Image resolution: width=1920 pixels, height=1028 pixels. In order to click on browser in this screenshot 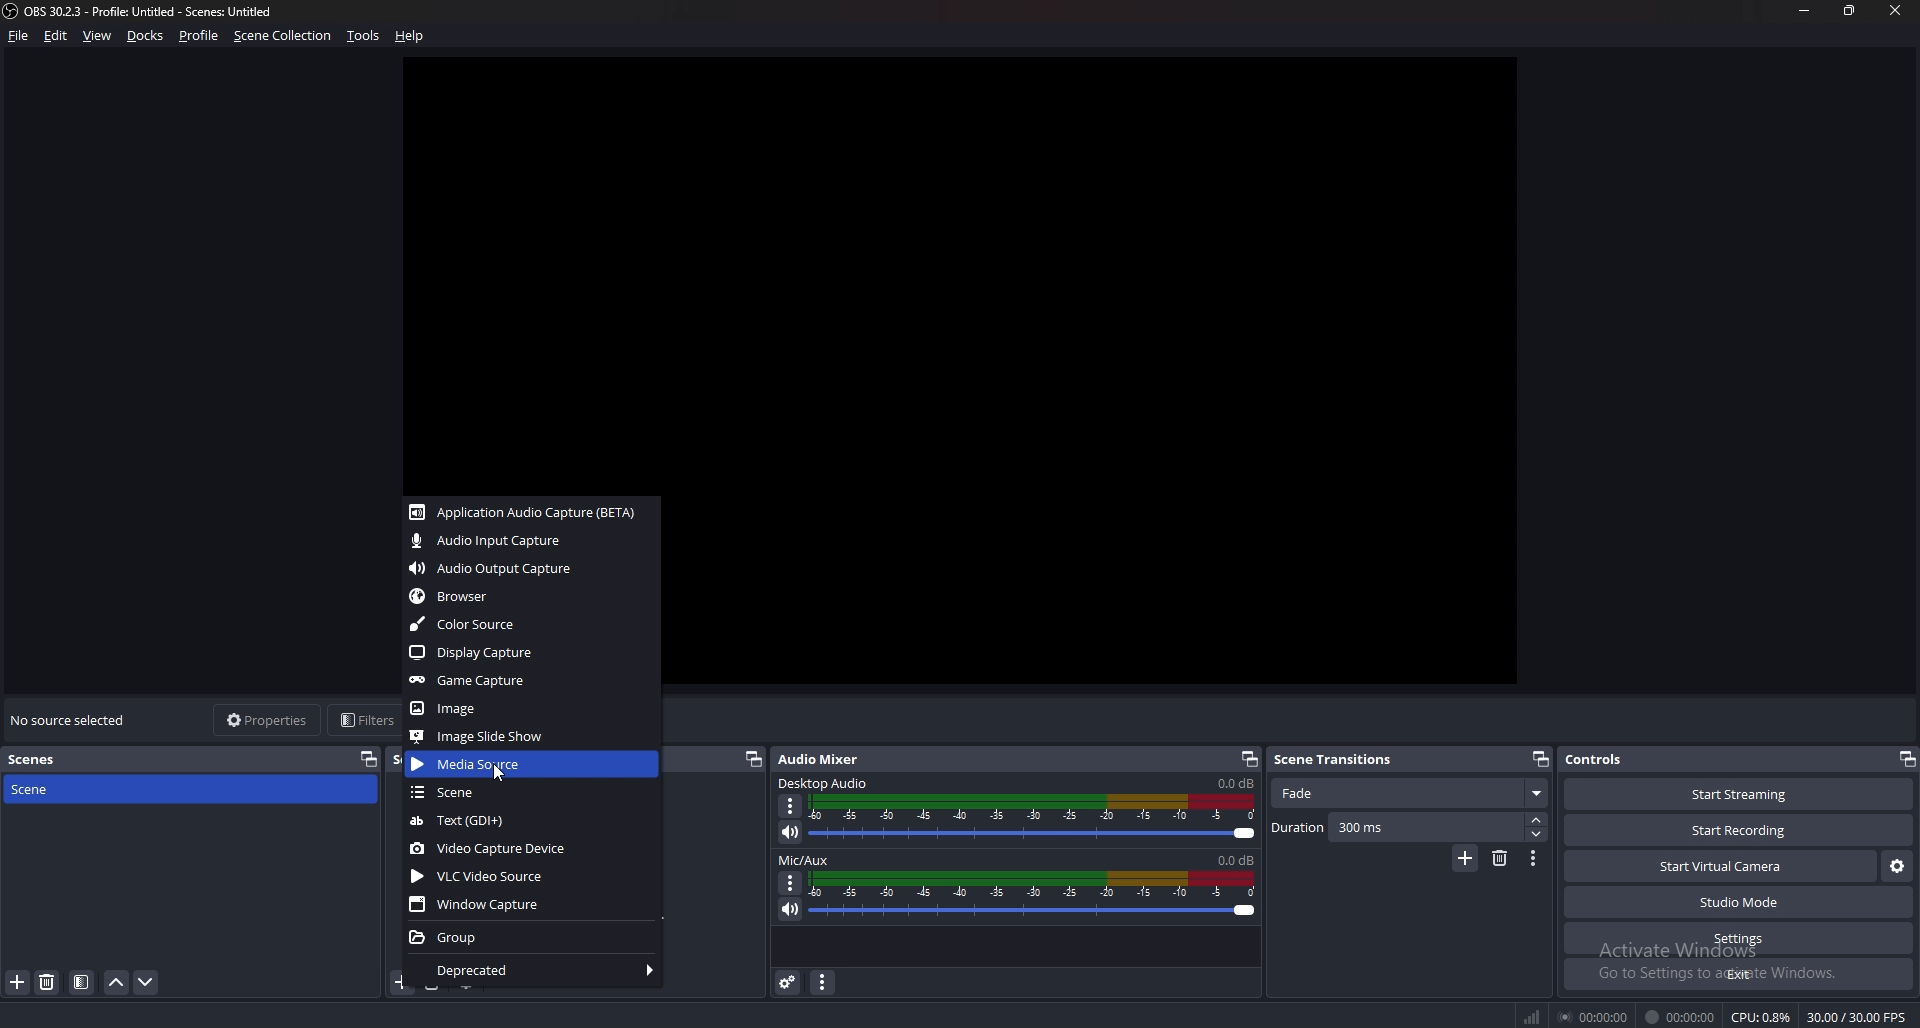, I will do `click(534, 597)`.